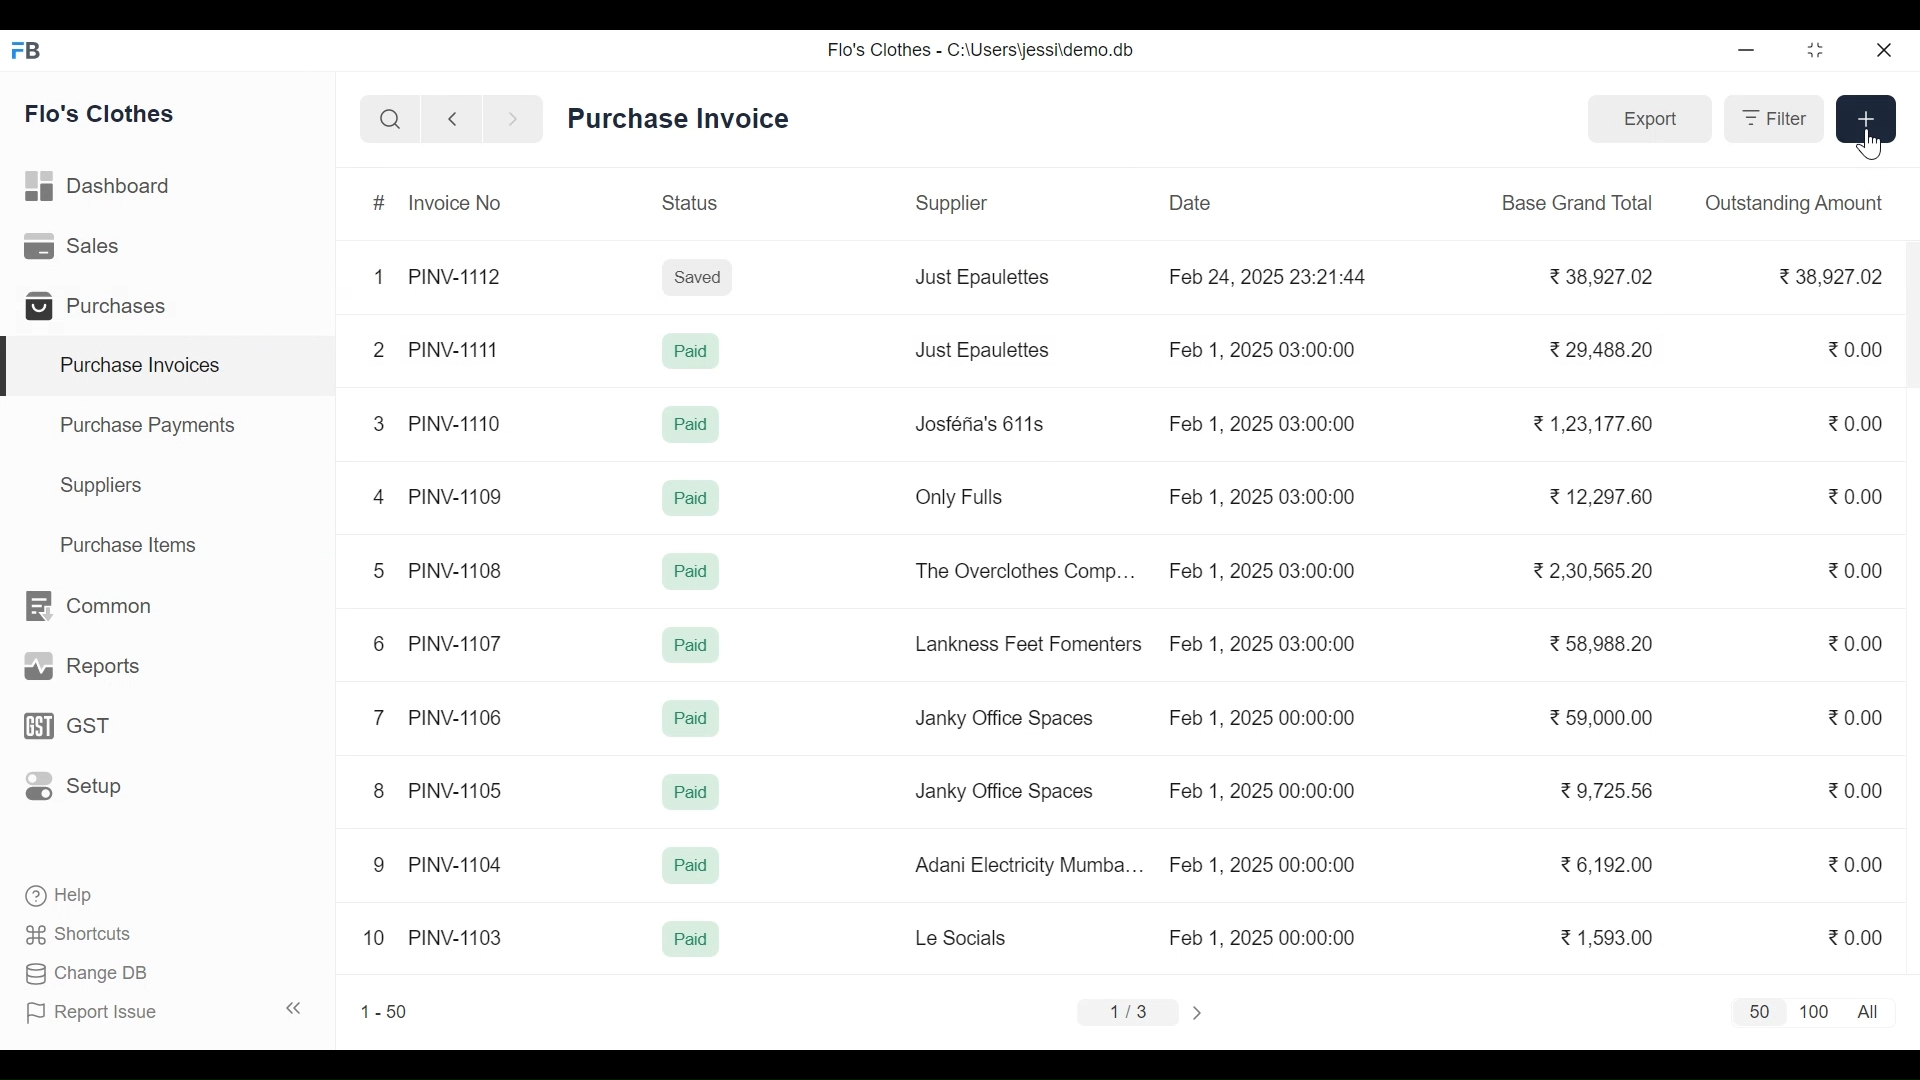 The width and height of the screenshot is (1920, 1080). What do you see at coordinates (698, 276) in the screenshot?
I see `Saved` at bounding box center [698, 276].